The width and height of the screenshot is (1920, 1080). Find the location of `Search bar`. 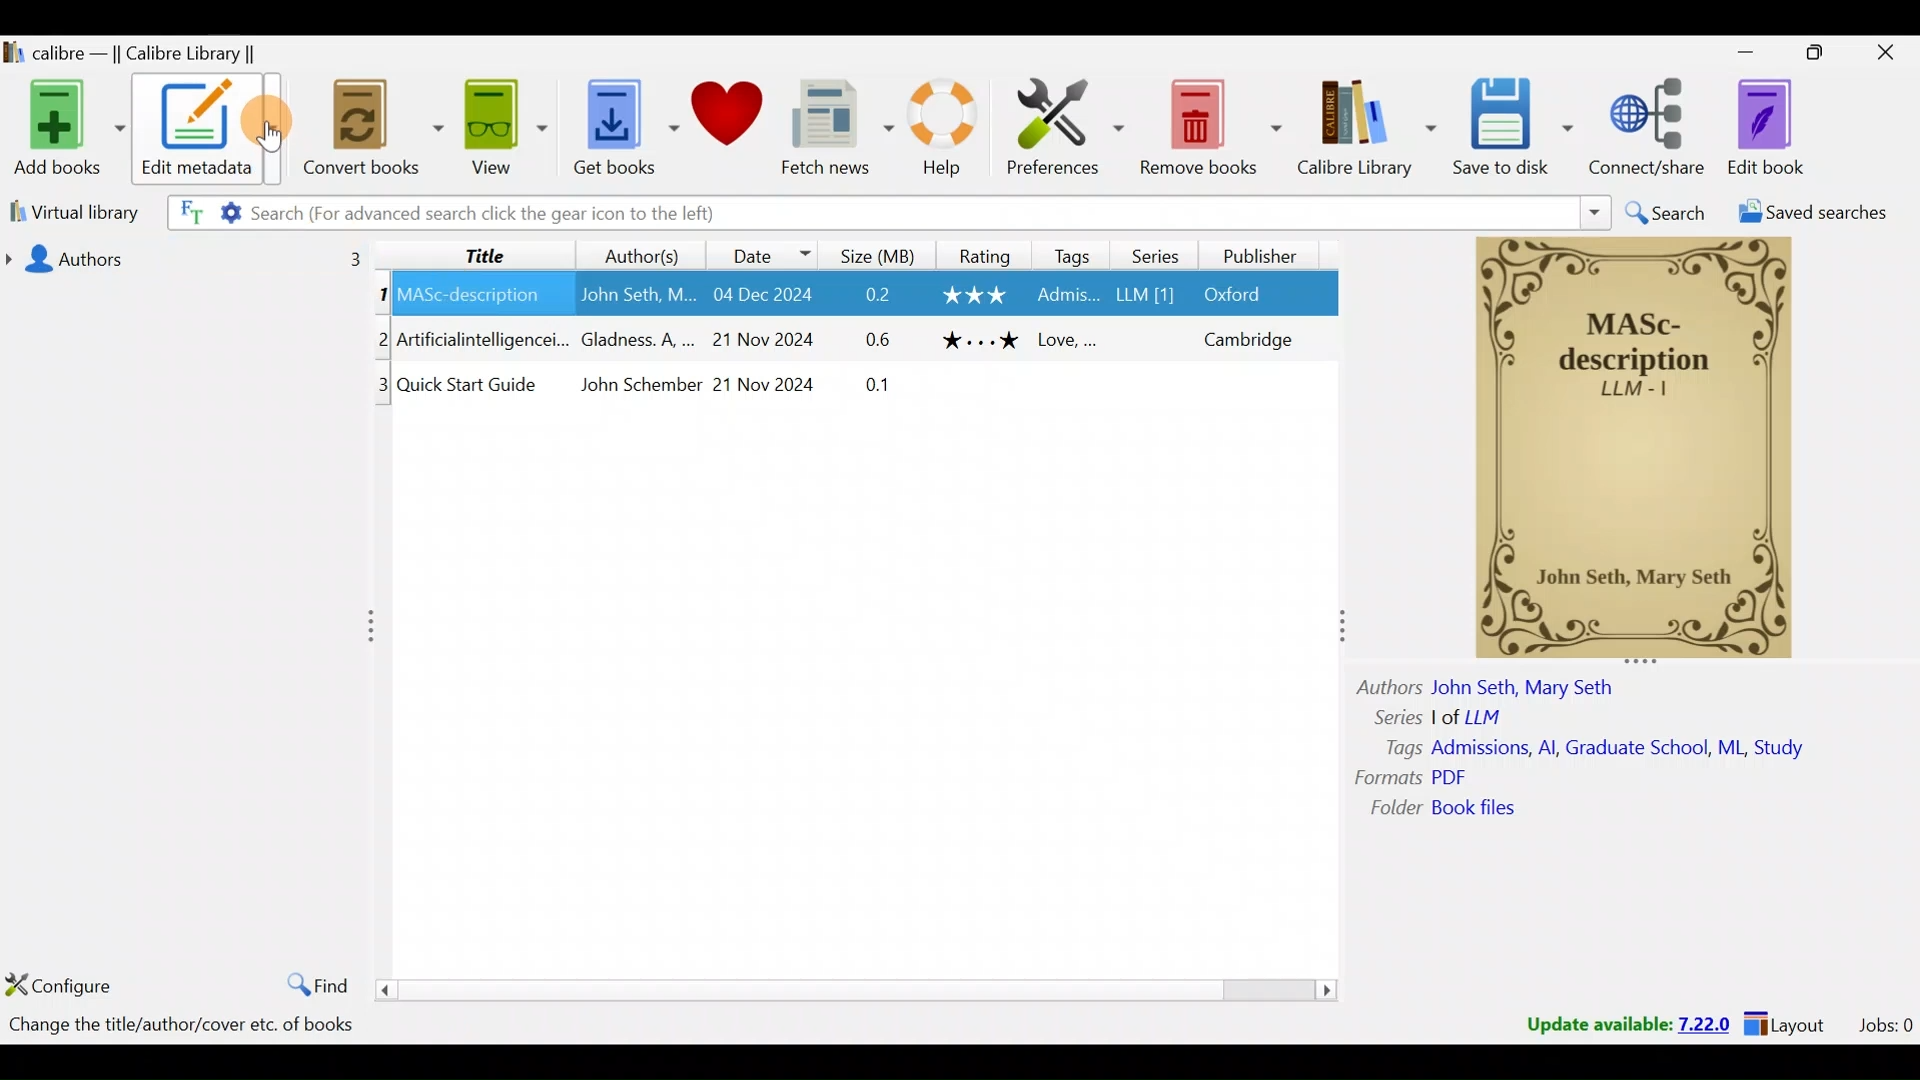

Search bar is located at coordinates (892, 213).